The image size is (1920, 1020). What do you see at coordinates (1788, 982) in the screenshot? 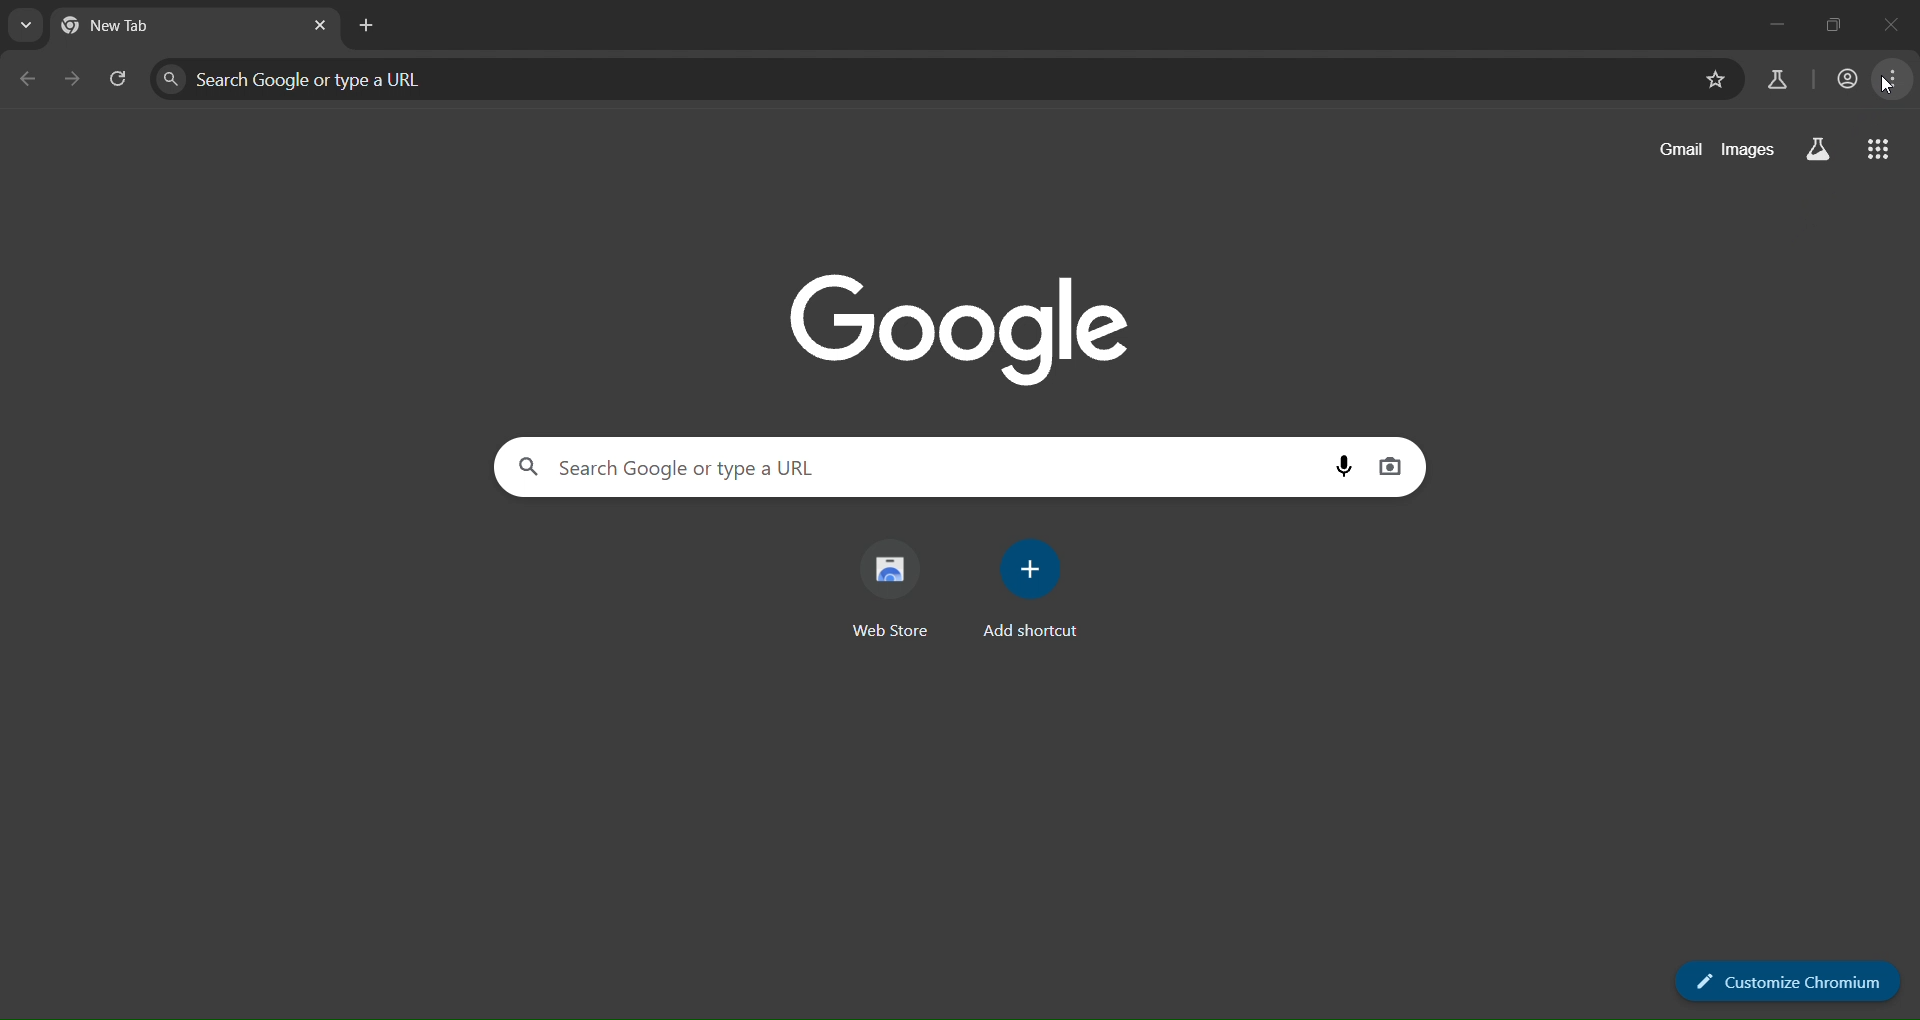
I see `customize chromium` at bounding box center [1788, 982].